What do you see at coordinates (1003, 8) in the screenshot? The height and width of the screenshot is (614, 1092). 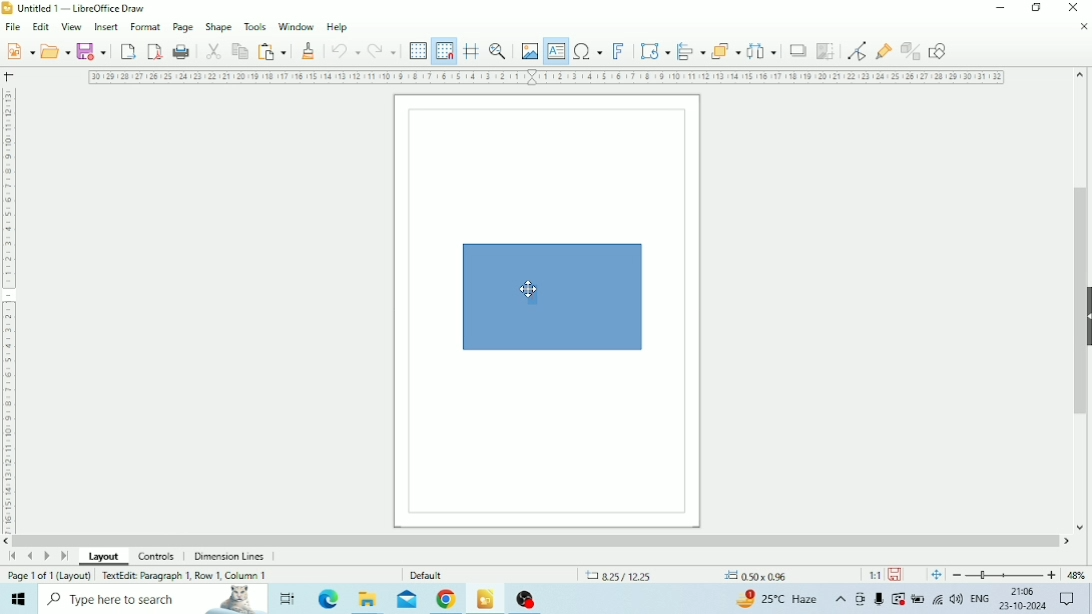 I see `Minimize` at bounding box center [1003, 8].